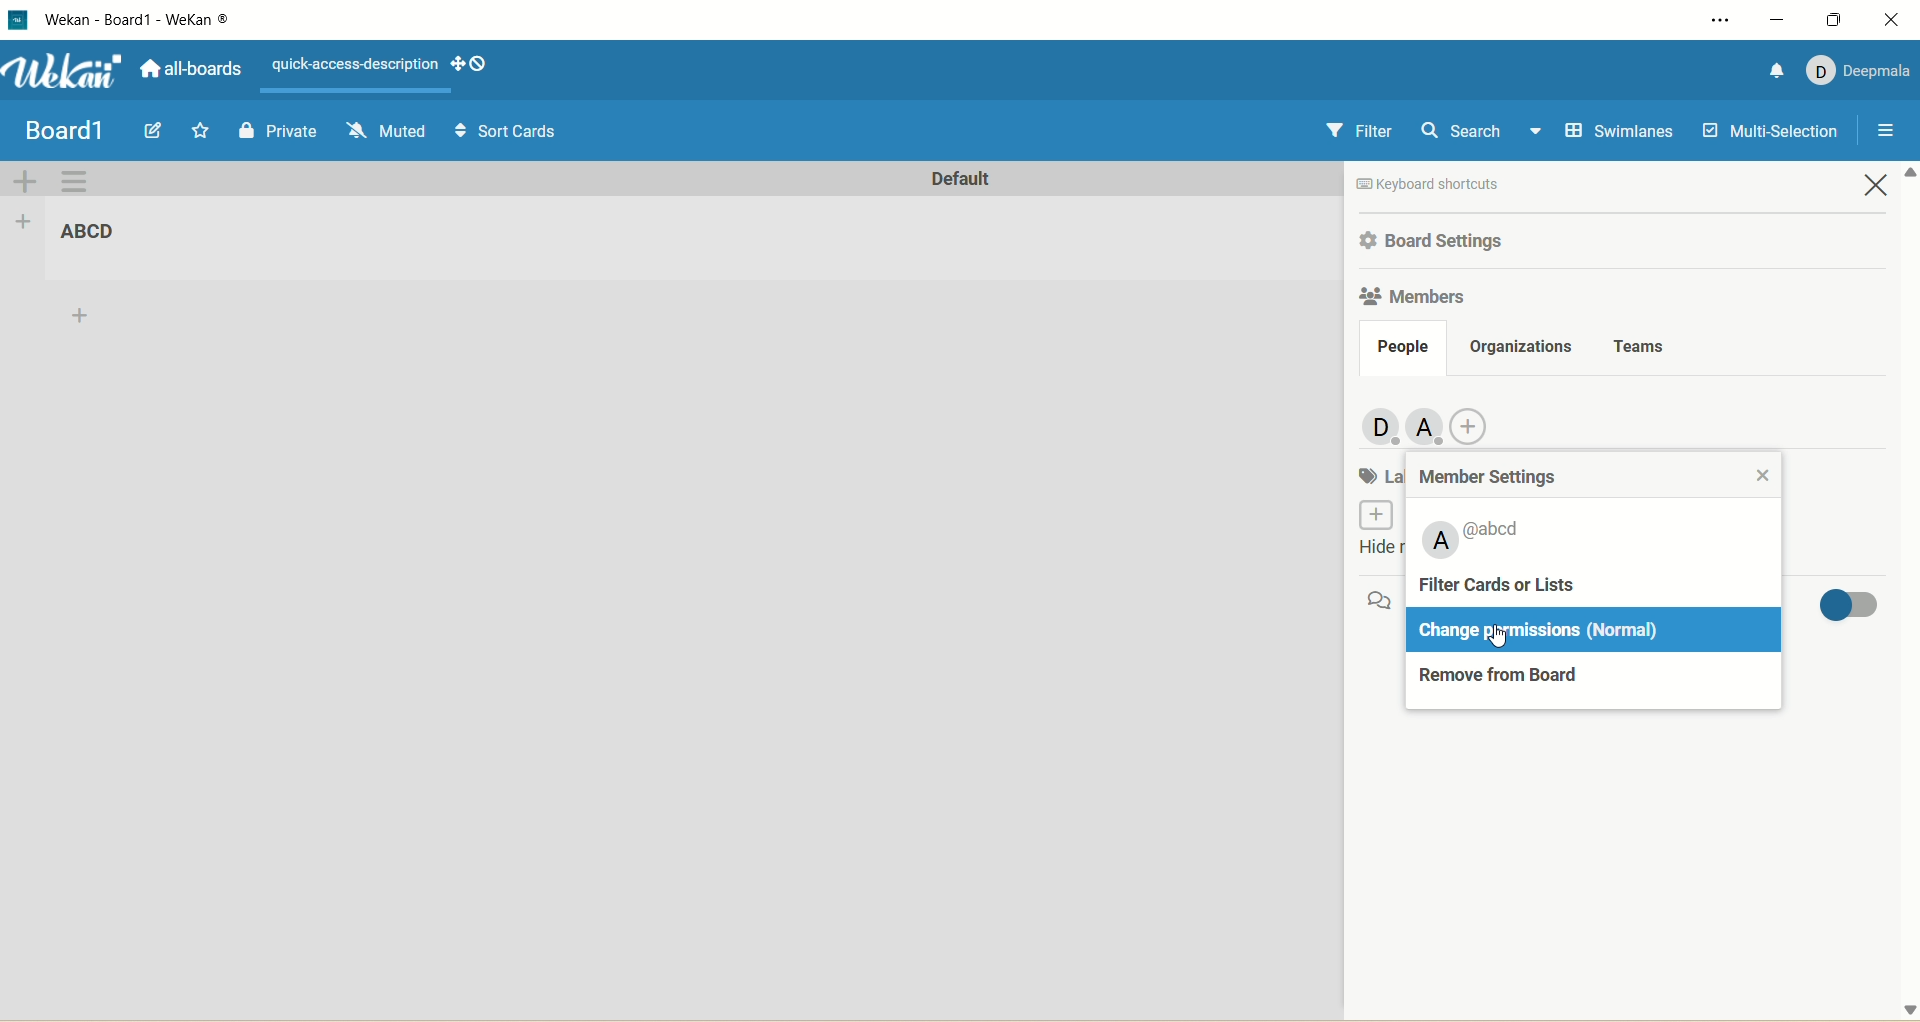  What do you see at coordinates (482, 64) in the screenshot?
I see `Show-desktop-drag-handles` at bounding box center [482, 64].